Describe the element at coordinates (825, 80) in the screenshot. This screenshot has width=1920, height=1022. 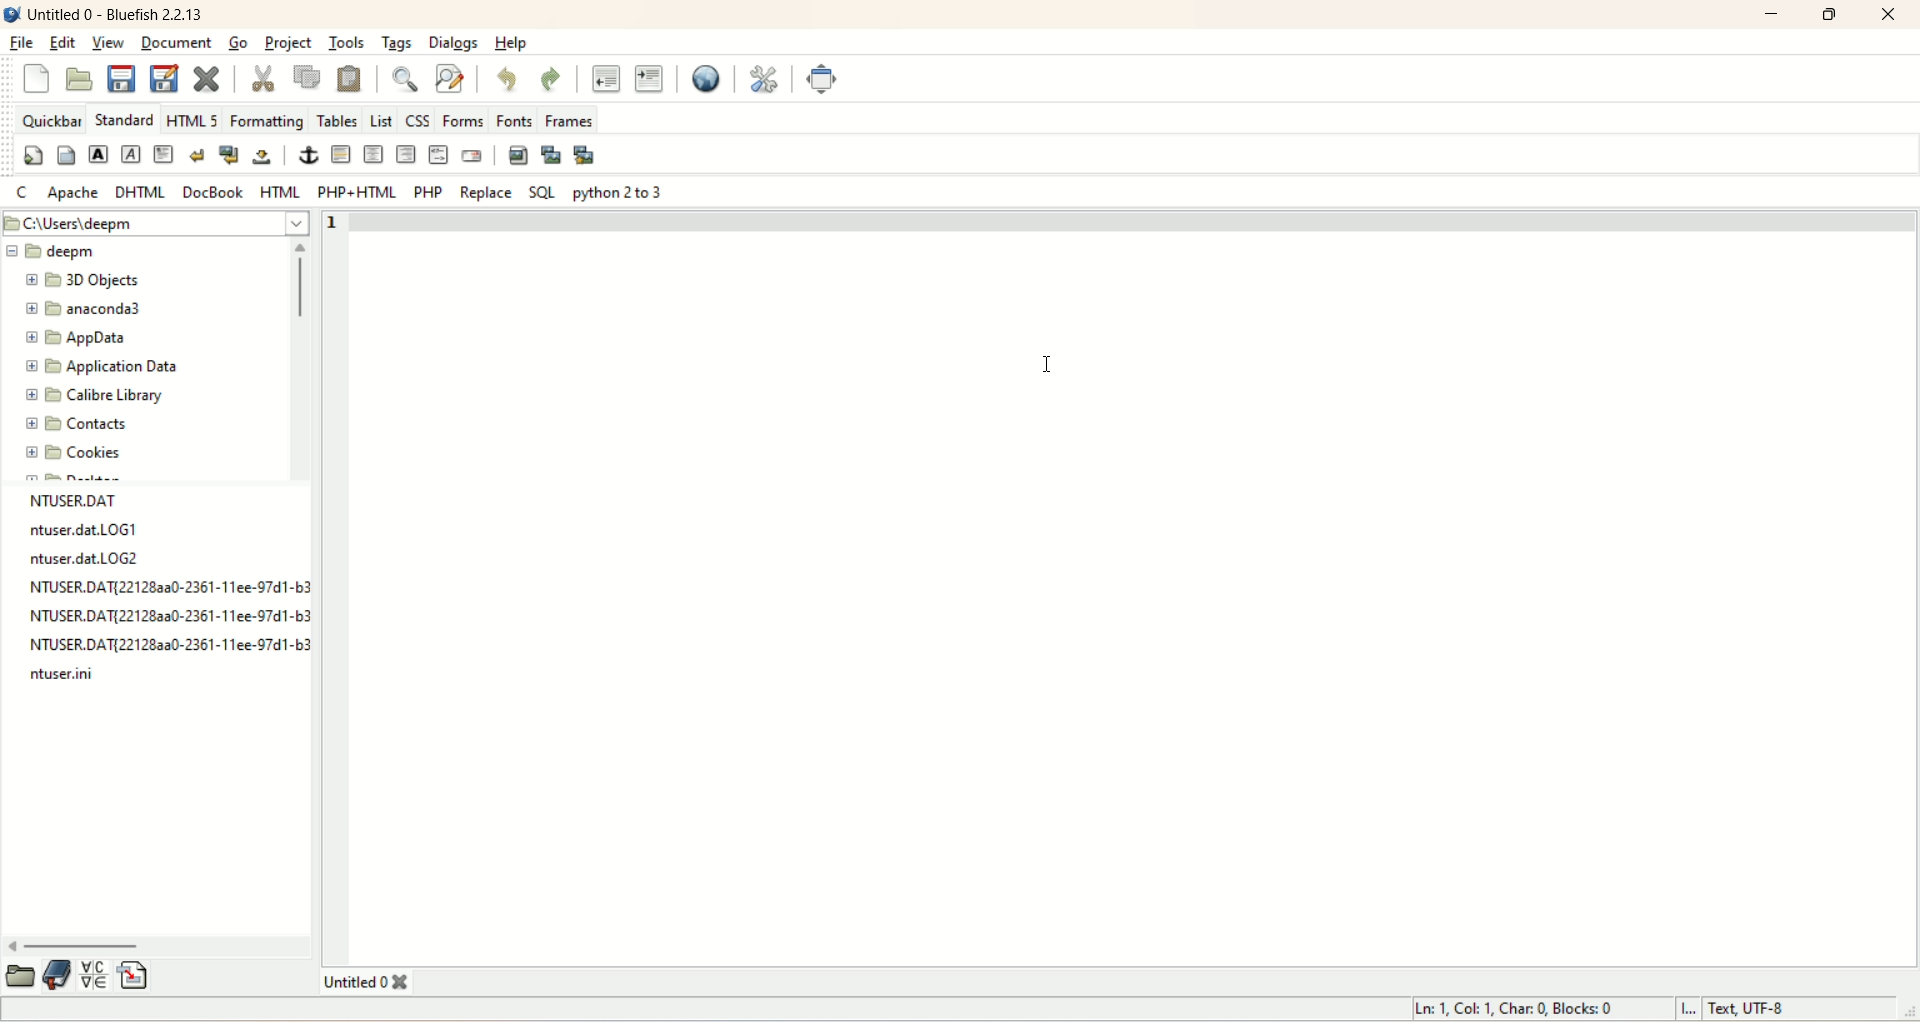
I see `fullscreen` at that location.